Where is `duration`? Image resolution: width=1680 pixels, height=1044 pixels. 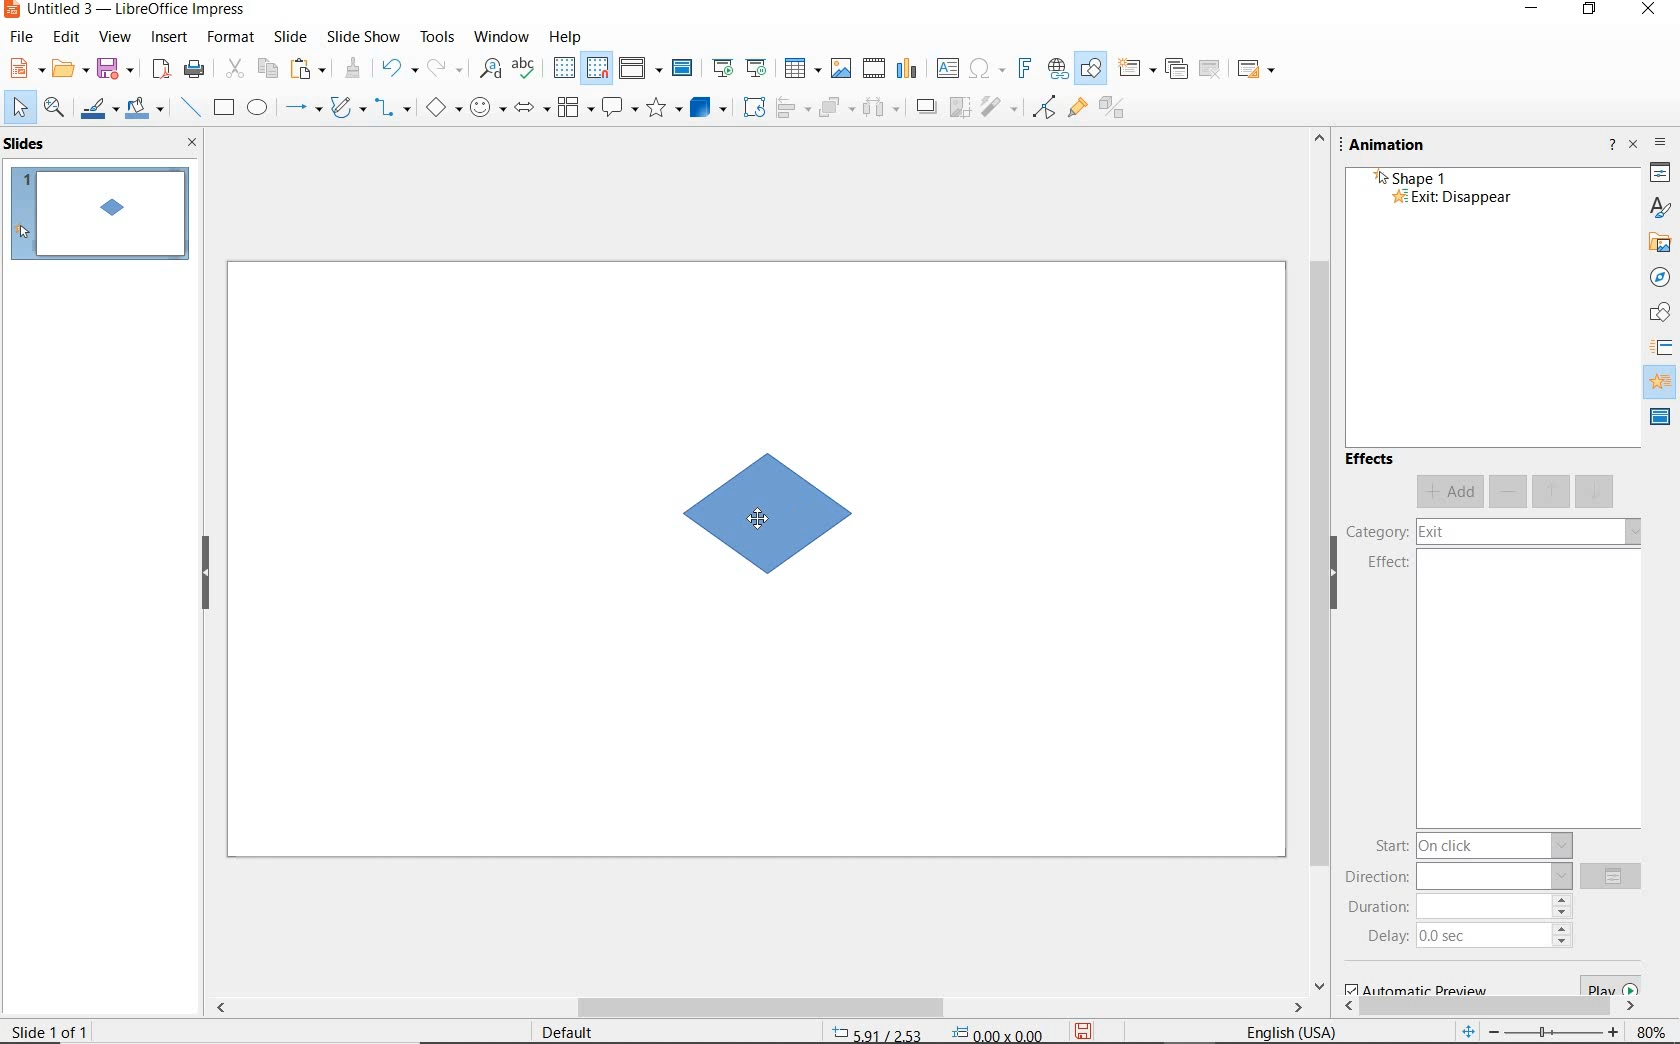
duration is located at coordinates (1461, 907).